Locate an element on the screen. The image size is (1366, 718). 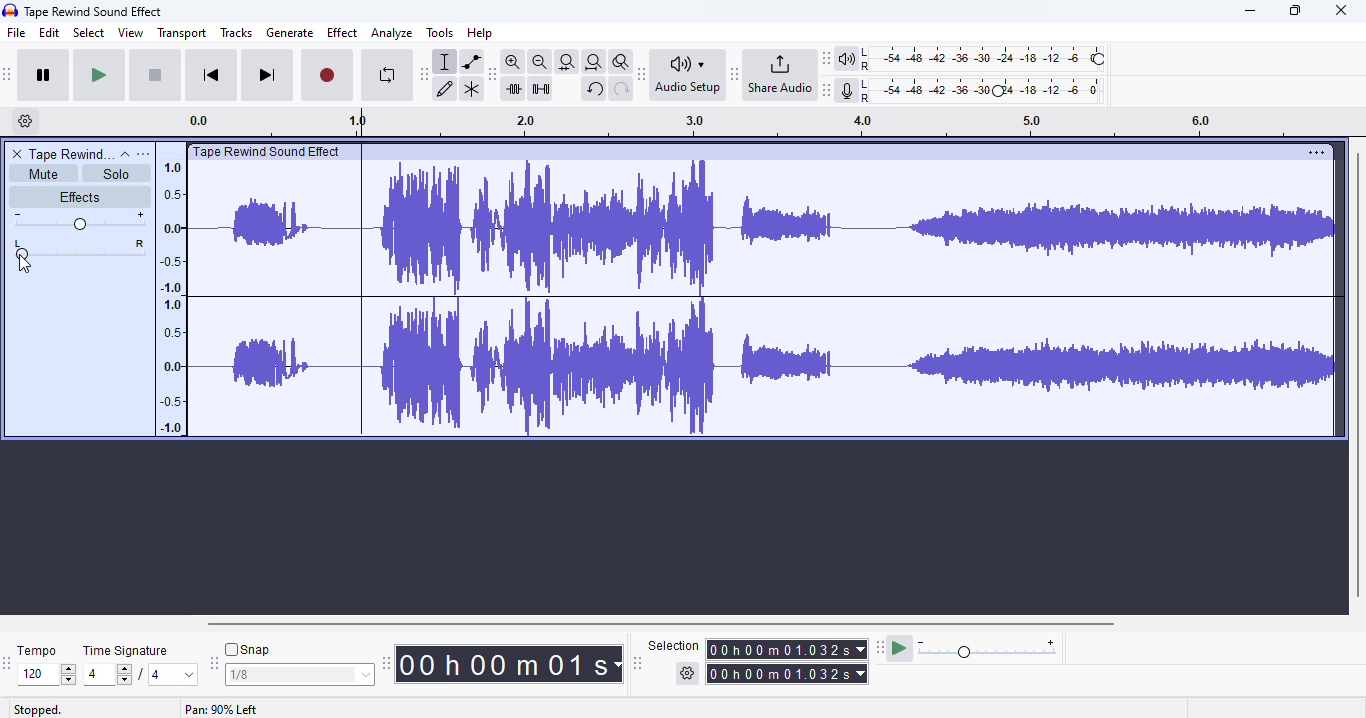
draw tool is located at coordinates (445, 90).